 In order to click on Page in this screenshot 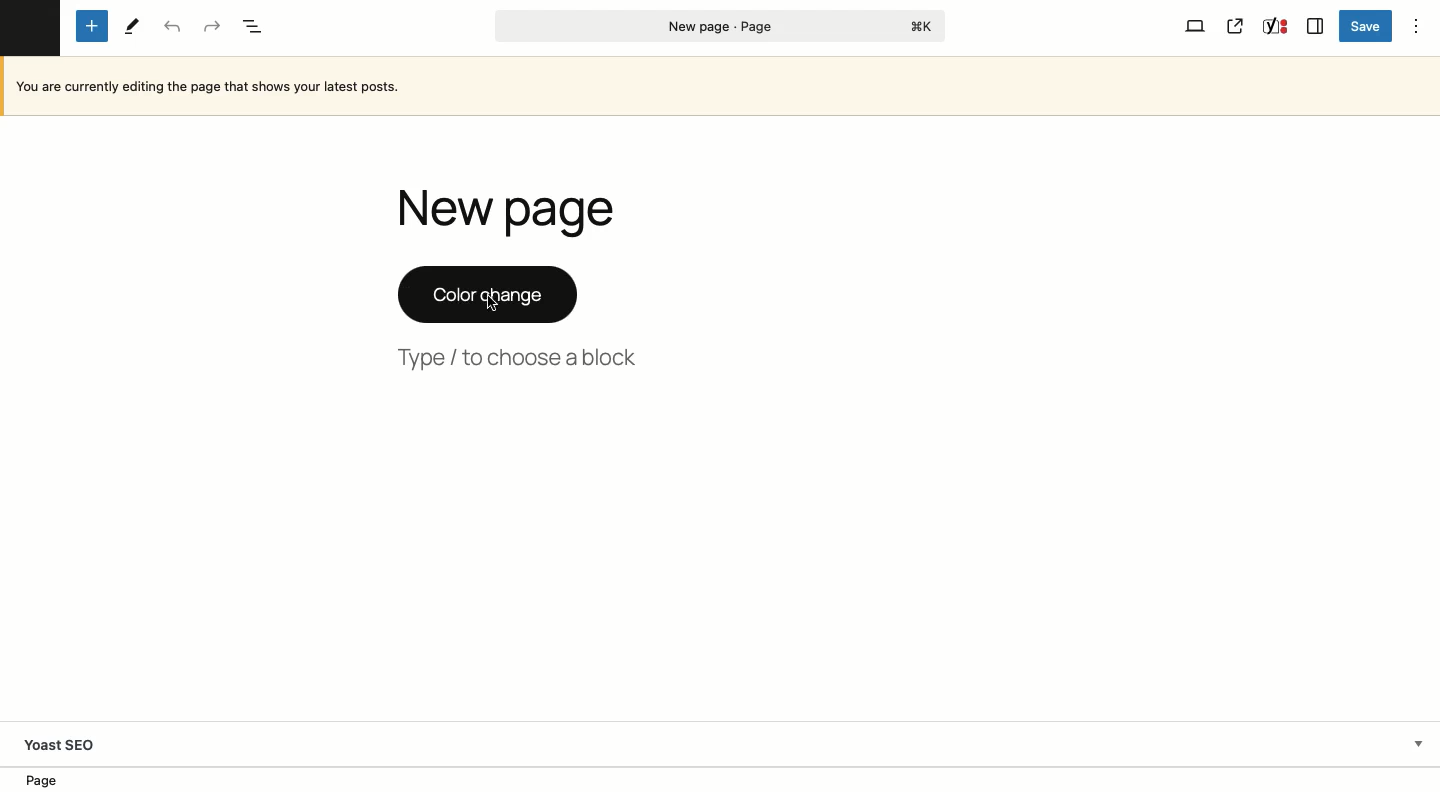, I will do `click(721, 26)`.